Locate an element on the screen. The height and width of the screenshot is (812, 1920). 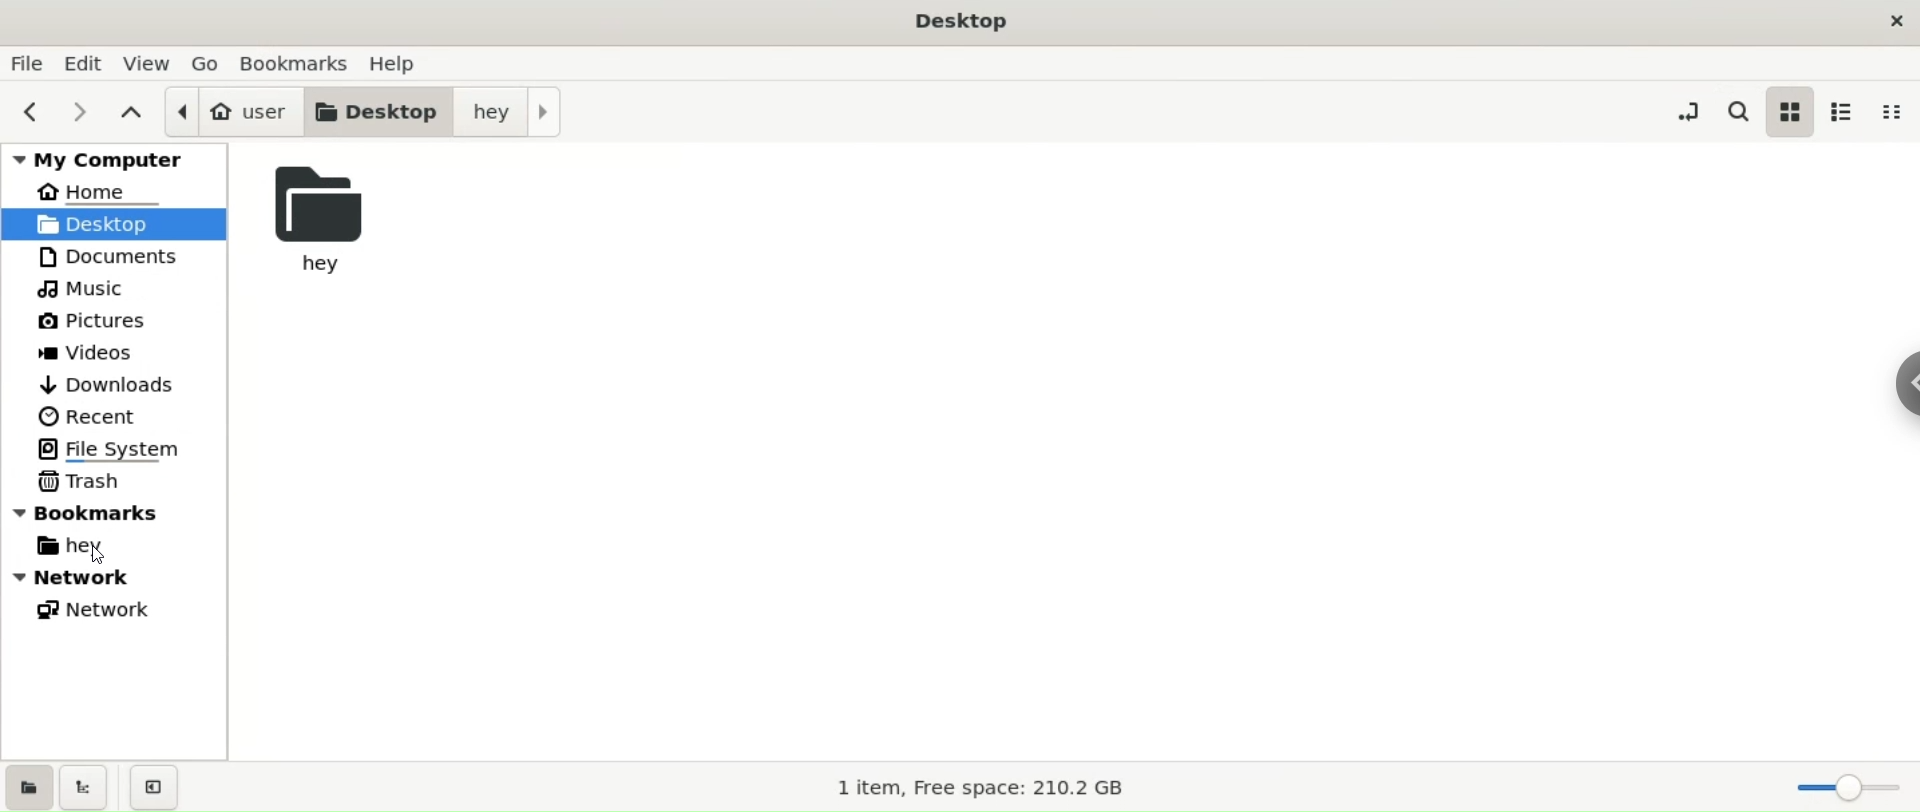
videos is located at coordinates (100, 353).